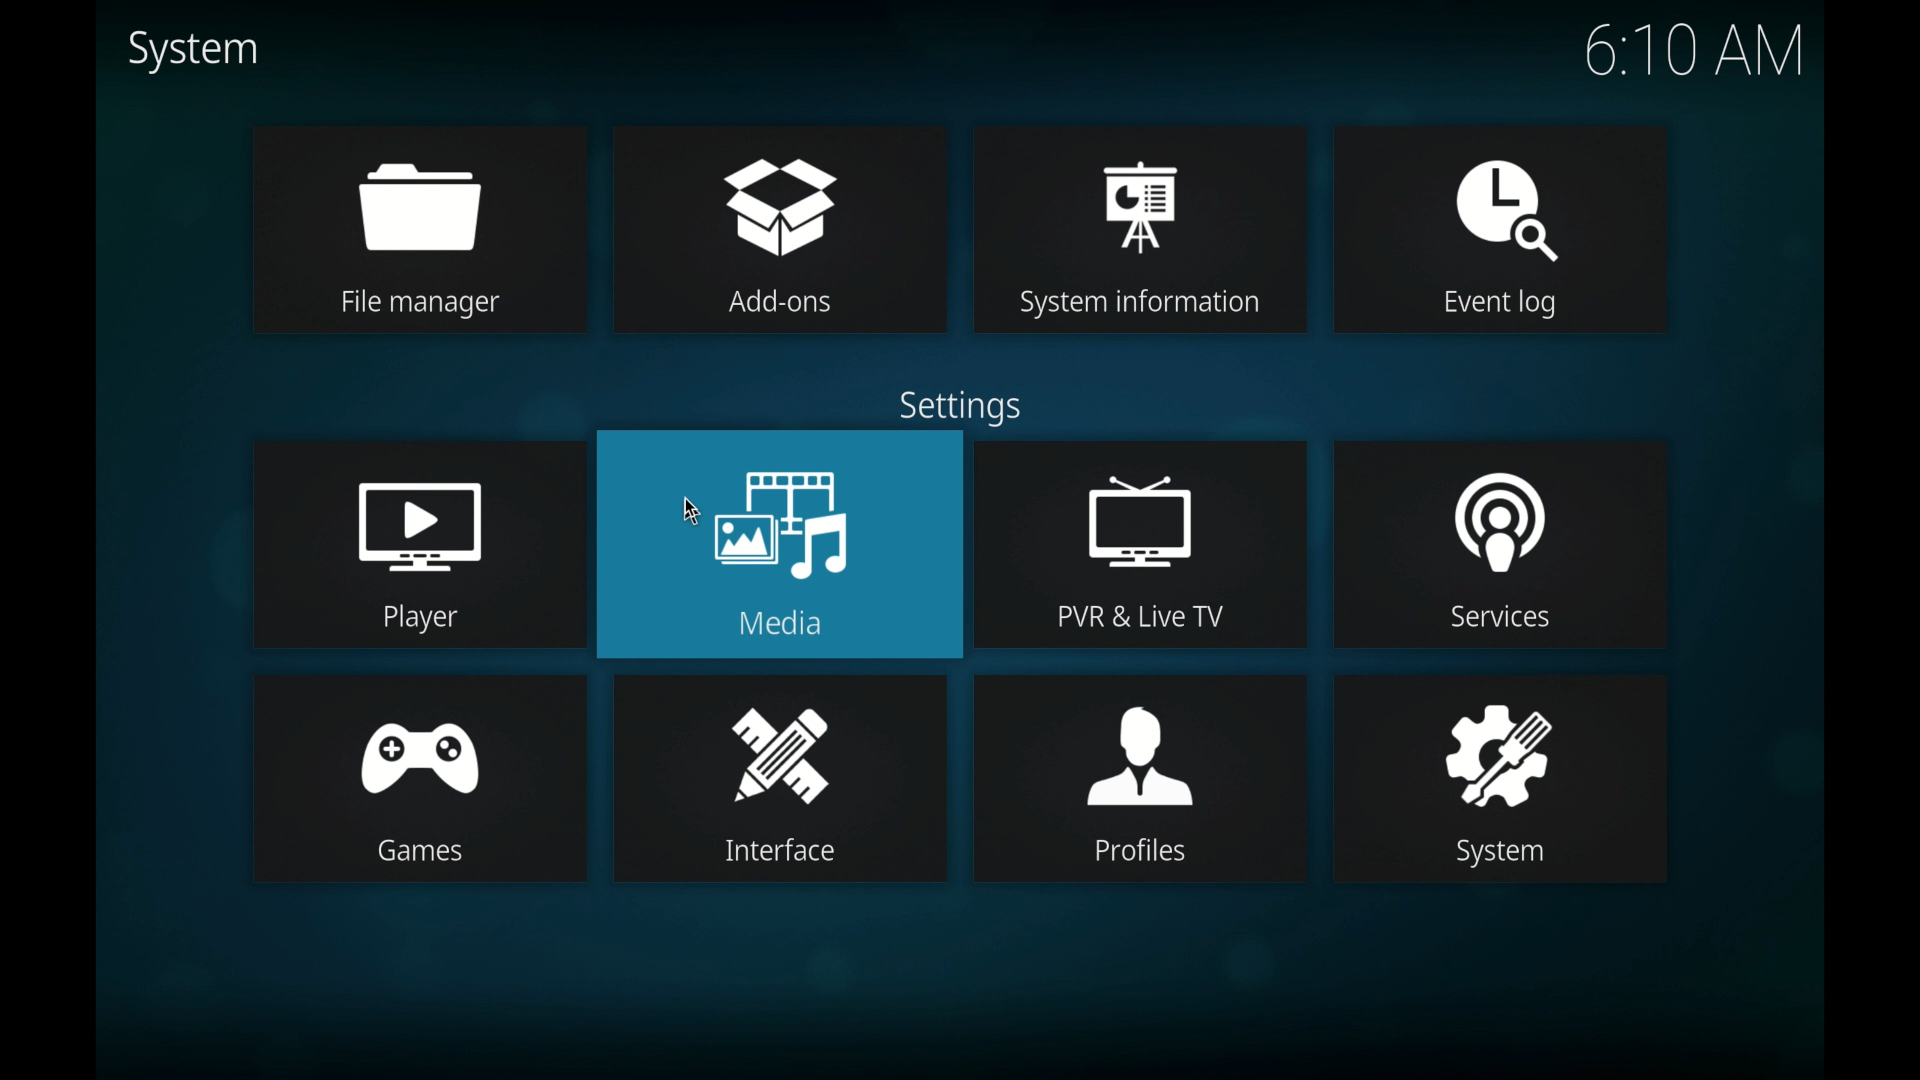 The image size is (1920, 1080). What do you see at coordinates (953, 404) in the screenshot?
I see `` at bounding box center [953, 404].